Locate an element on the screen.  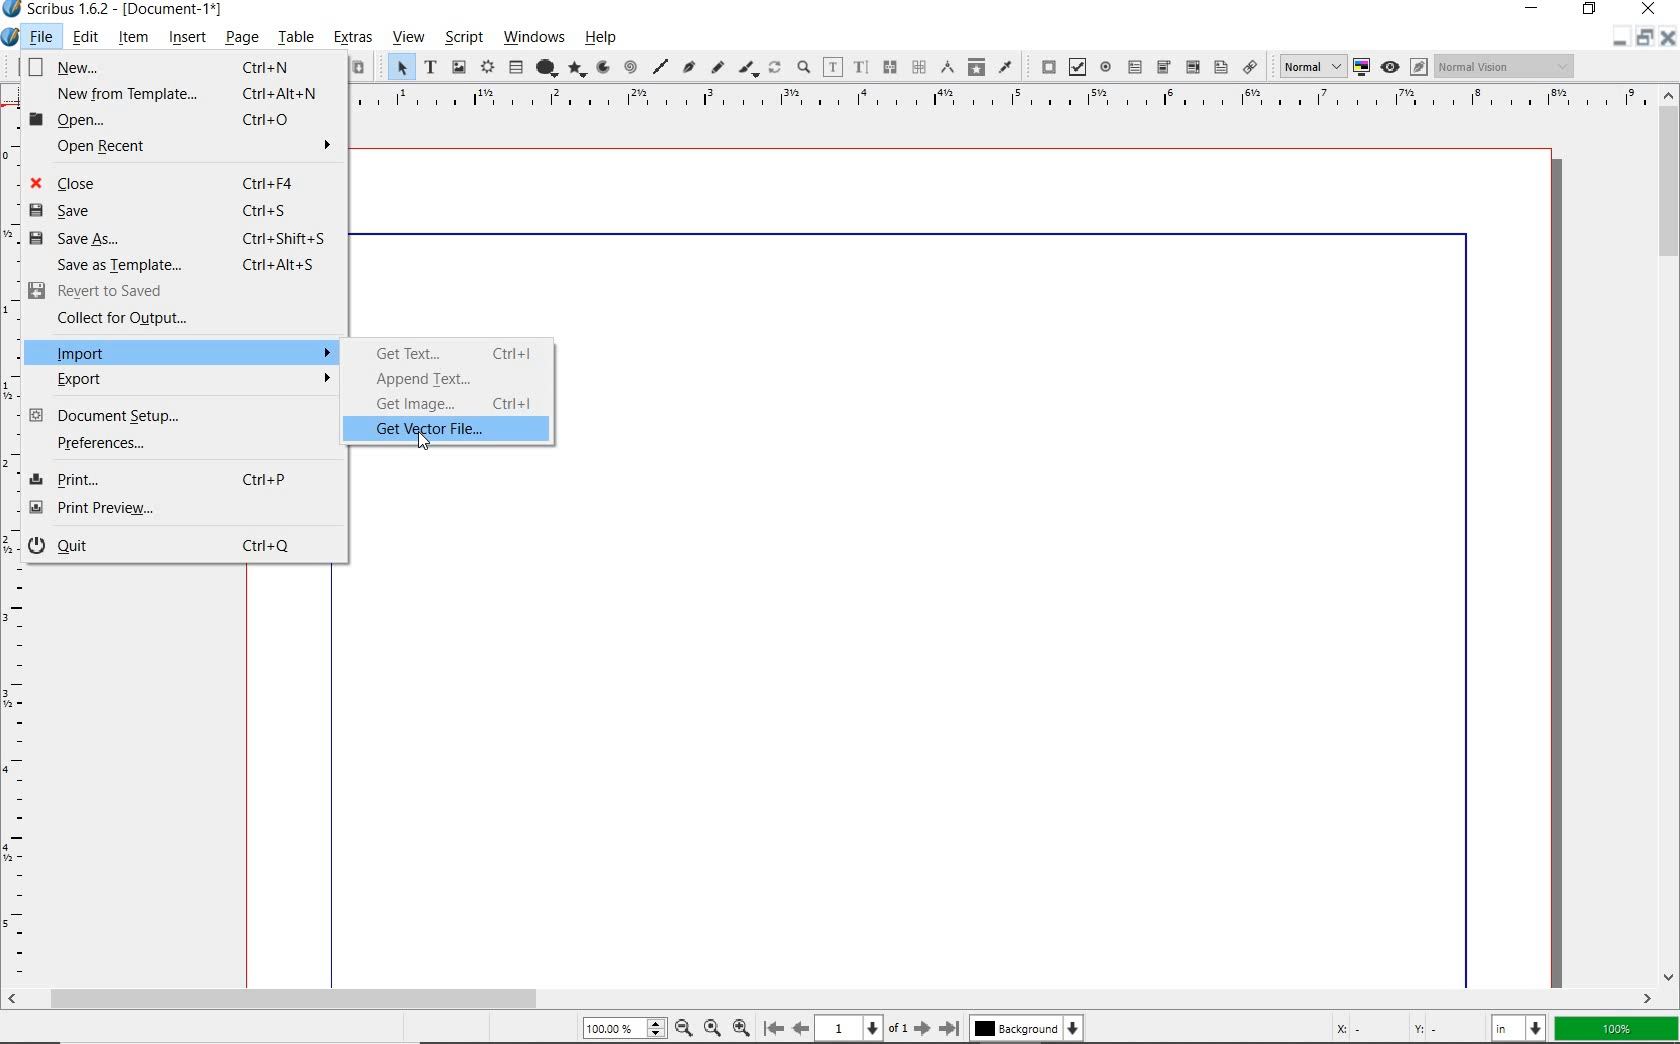
New... Ctrl+N is located at coordinates (183, 66).